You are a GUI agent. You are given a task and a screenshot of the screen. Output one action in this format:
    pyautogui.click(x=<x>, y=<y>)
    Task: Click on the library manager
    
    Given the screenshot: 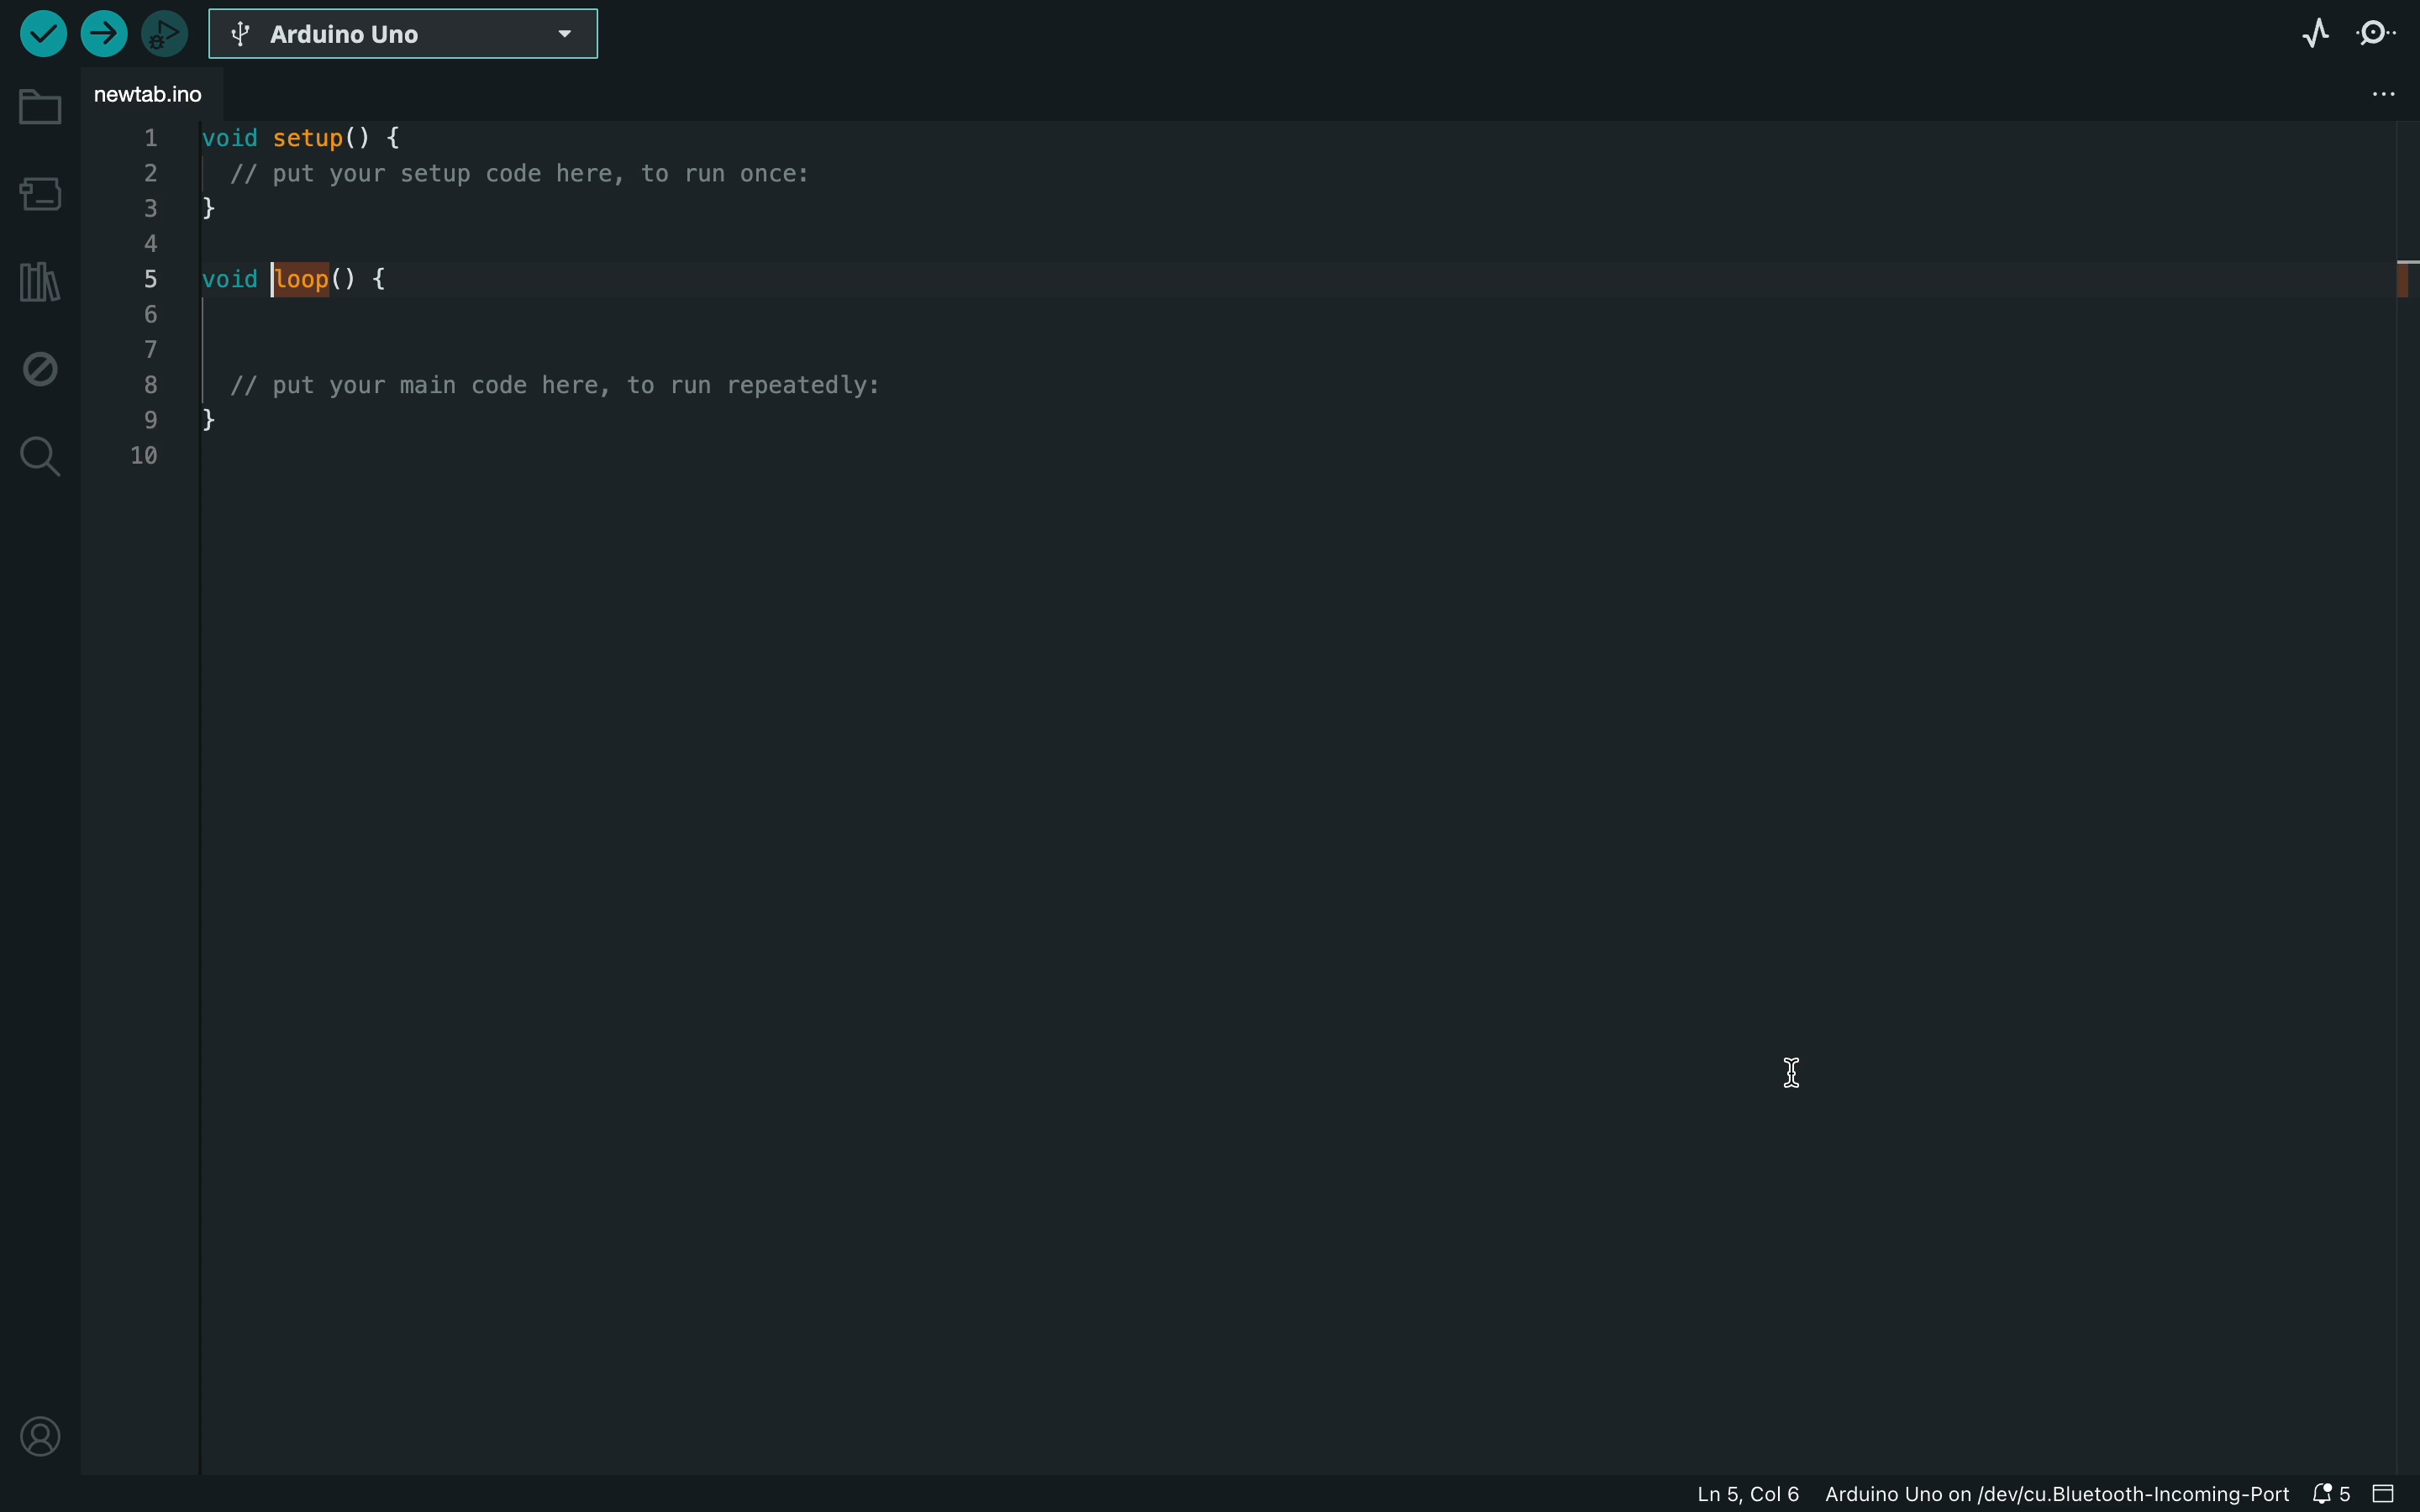 What is the action you would take?
    pyautogui.click(x=35, y=276)
    